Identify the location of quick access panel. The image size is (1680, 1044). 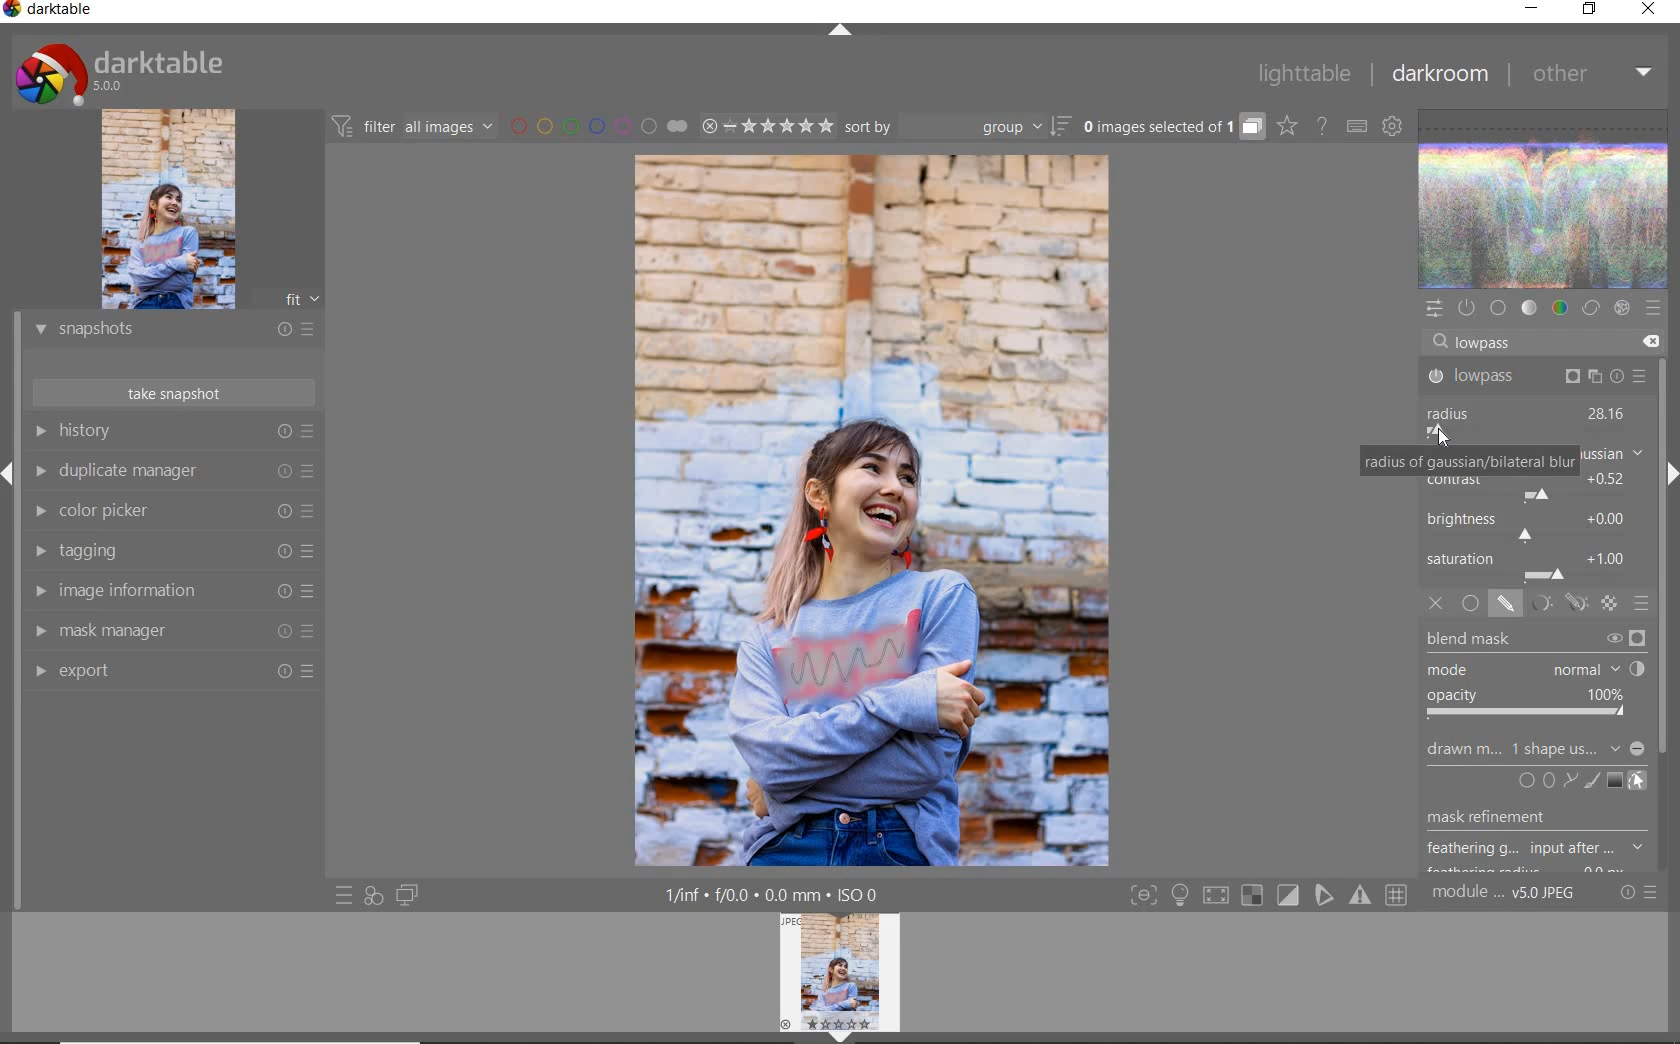
(1436, 306).